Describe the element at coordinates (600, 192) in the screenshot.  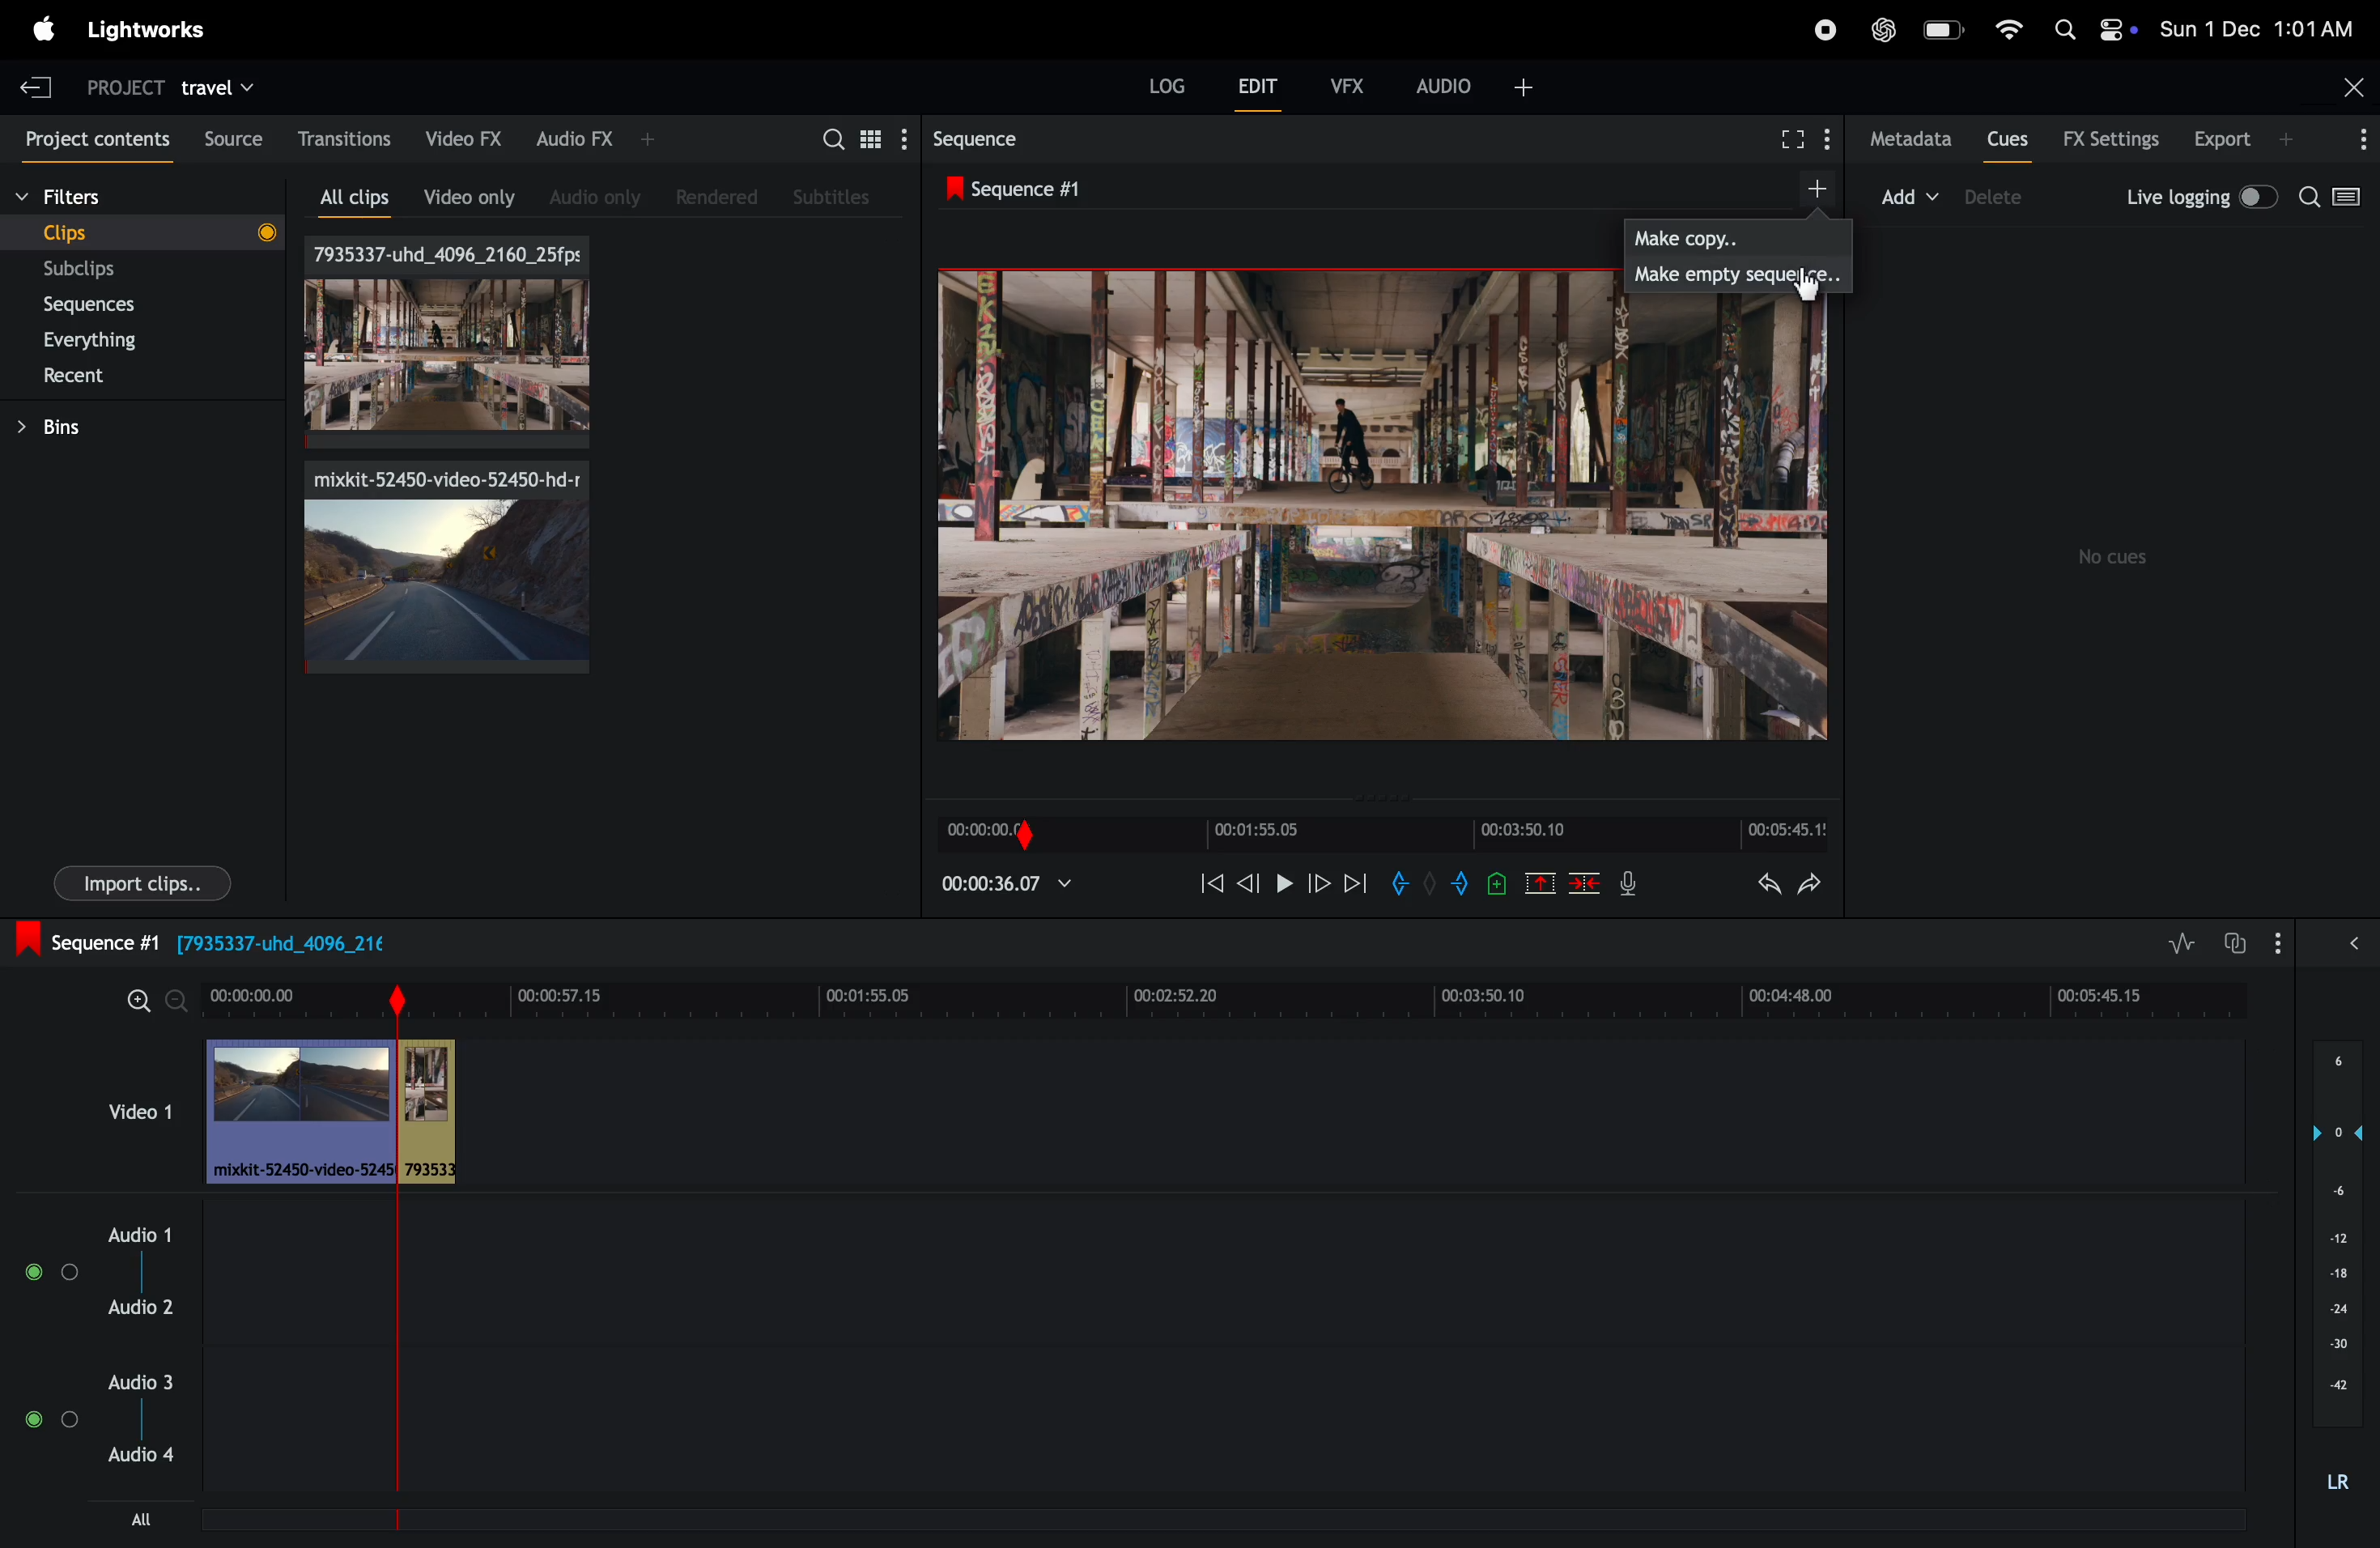
I see `audio only` at that location.